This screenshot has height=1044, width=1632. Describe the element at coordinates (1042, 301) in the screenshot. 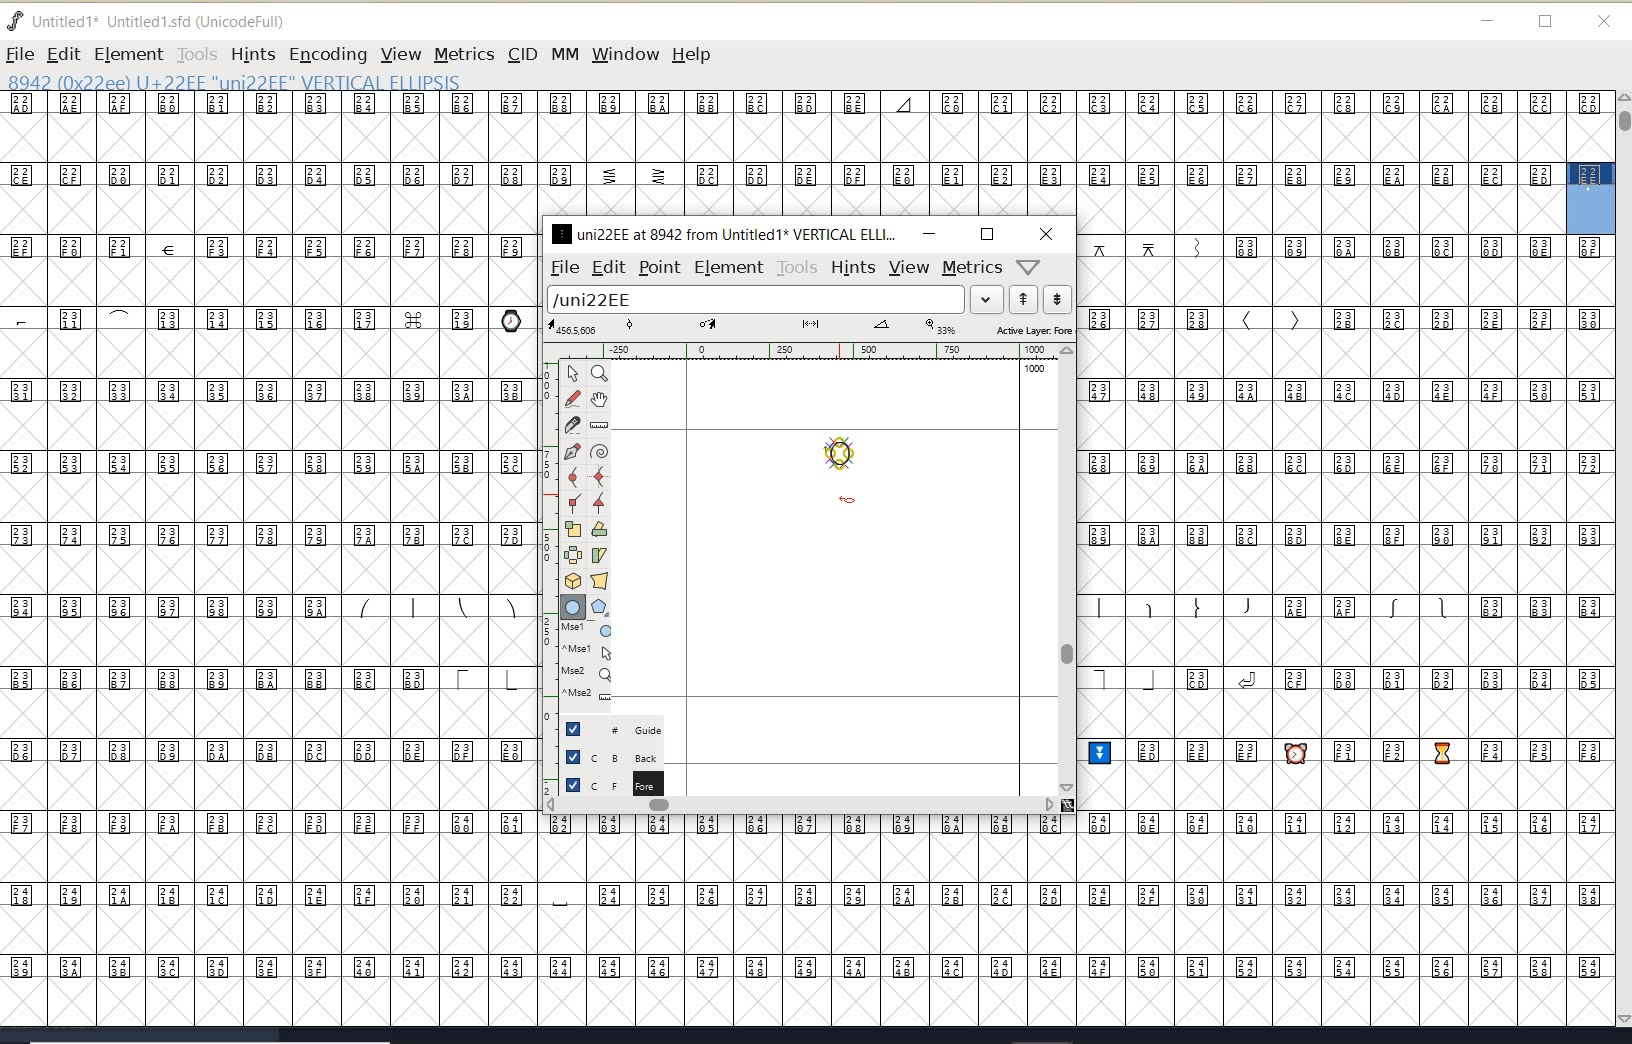

I see `show previous/next word list` at that location.